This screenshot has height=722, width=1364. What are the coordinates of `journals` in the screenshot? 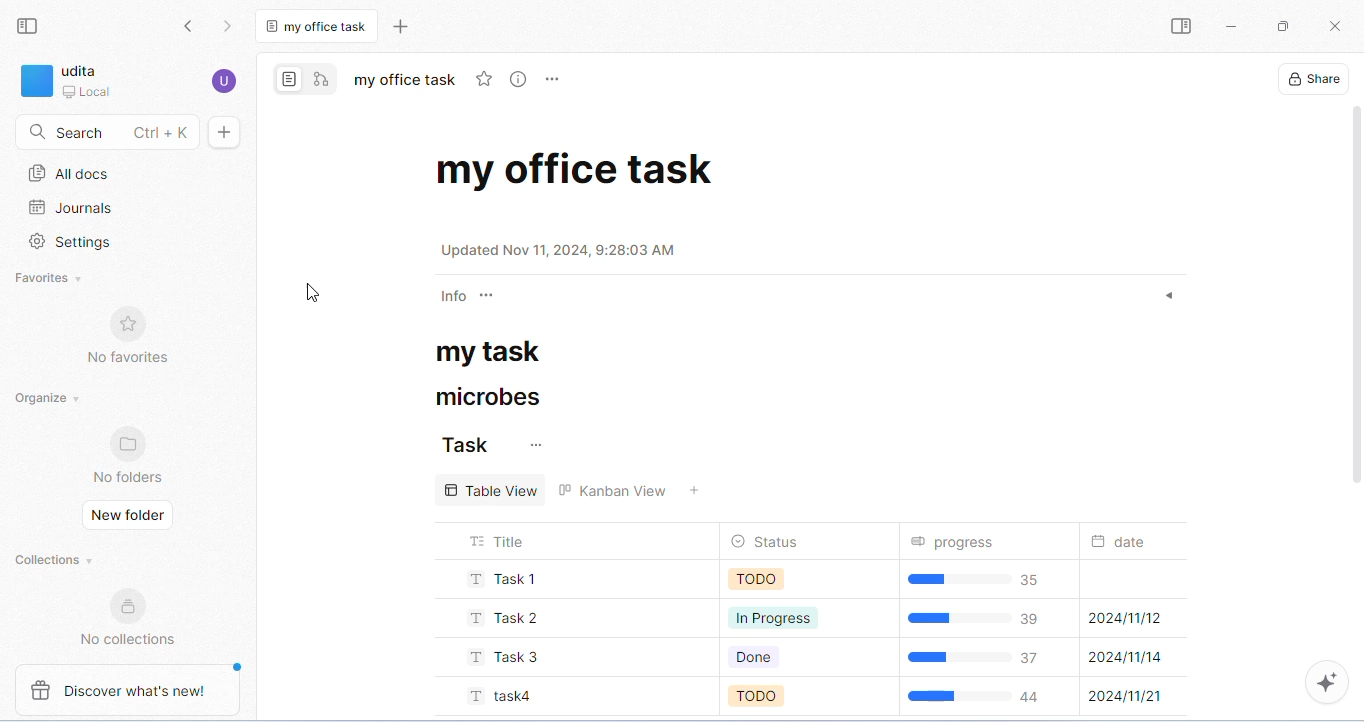 It's located at (73, 208).